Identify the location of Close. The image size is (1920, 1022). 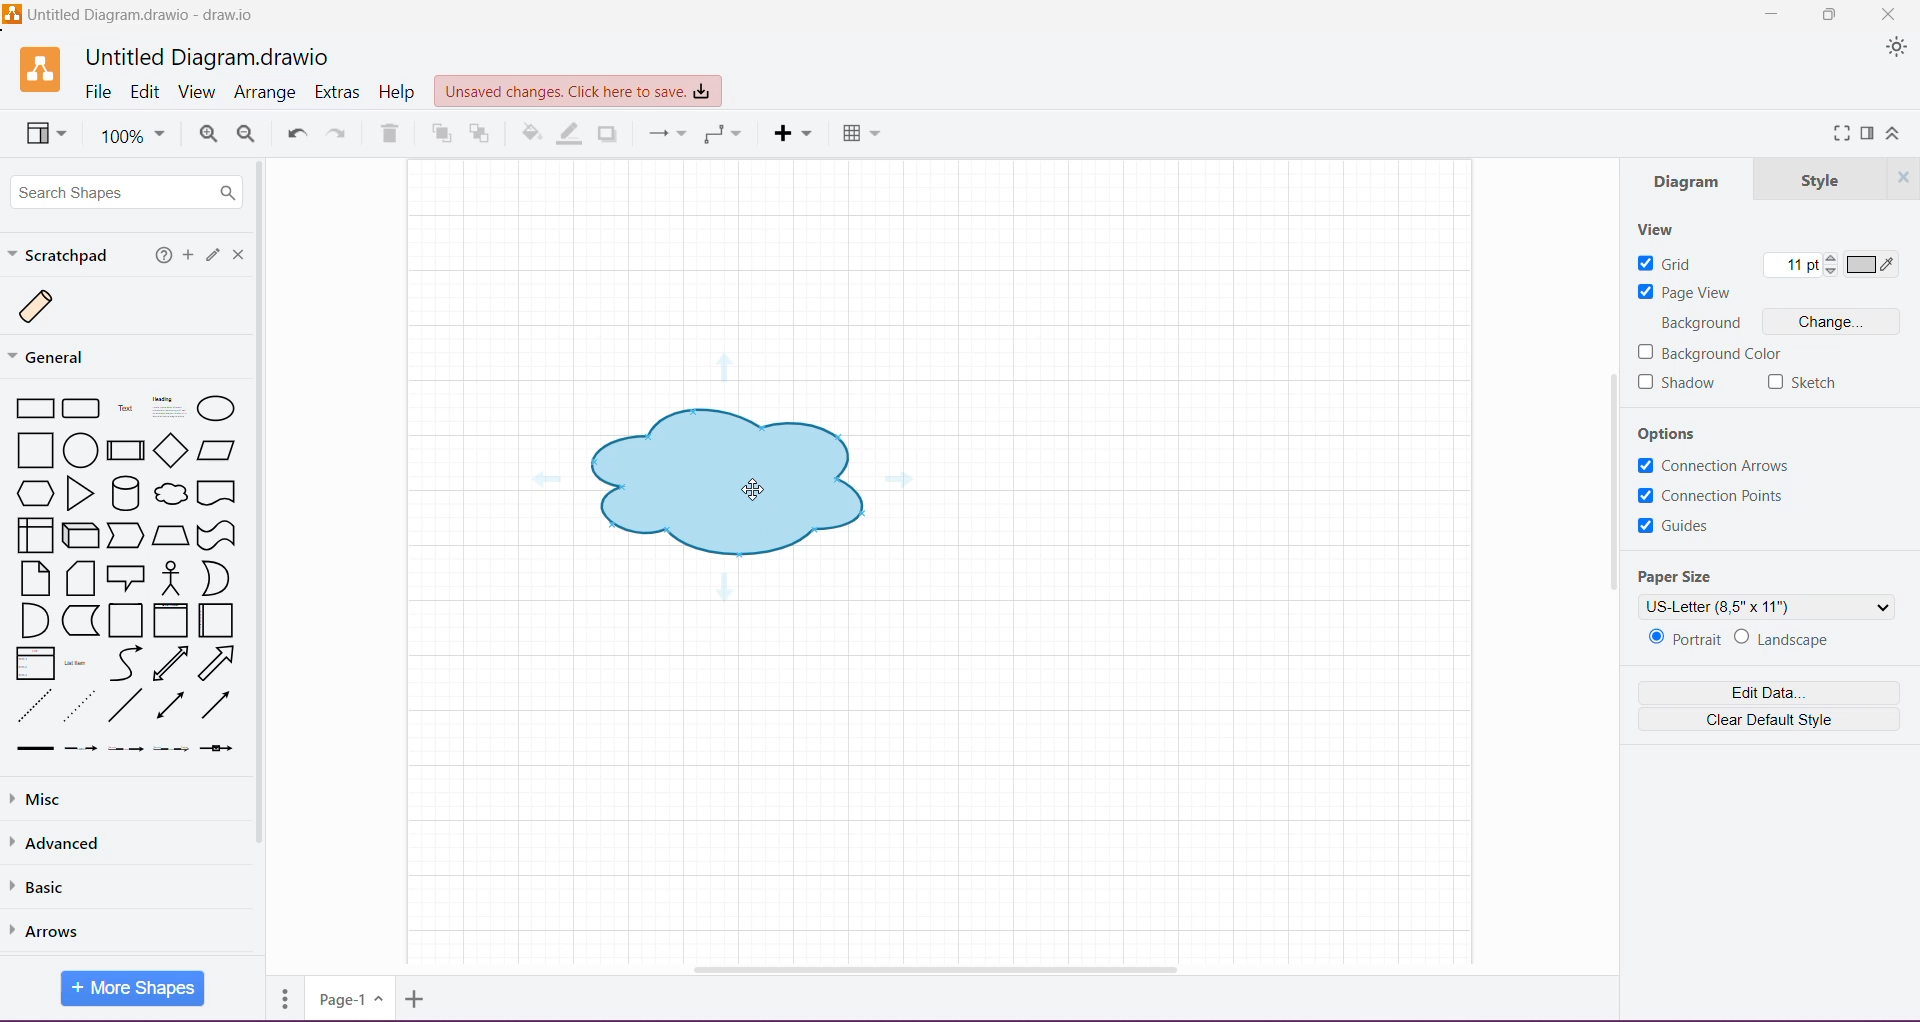
(240, 256).